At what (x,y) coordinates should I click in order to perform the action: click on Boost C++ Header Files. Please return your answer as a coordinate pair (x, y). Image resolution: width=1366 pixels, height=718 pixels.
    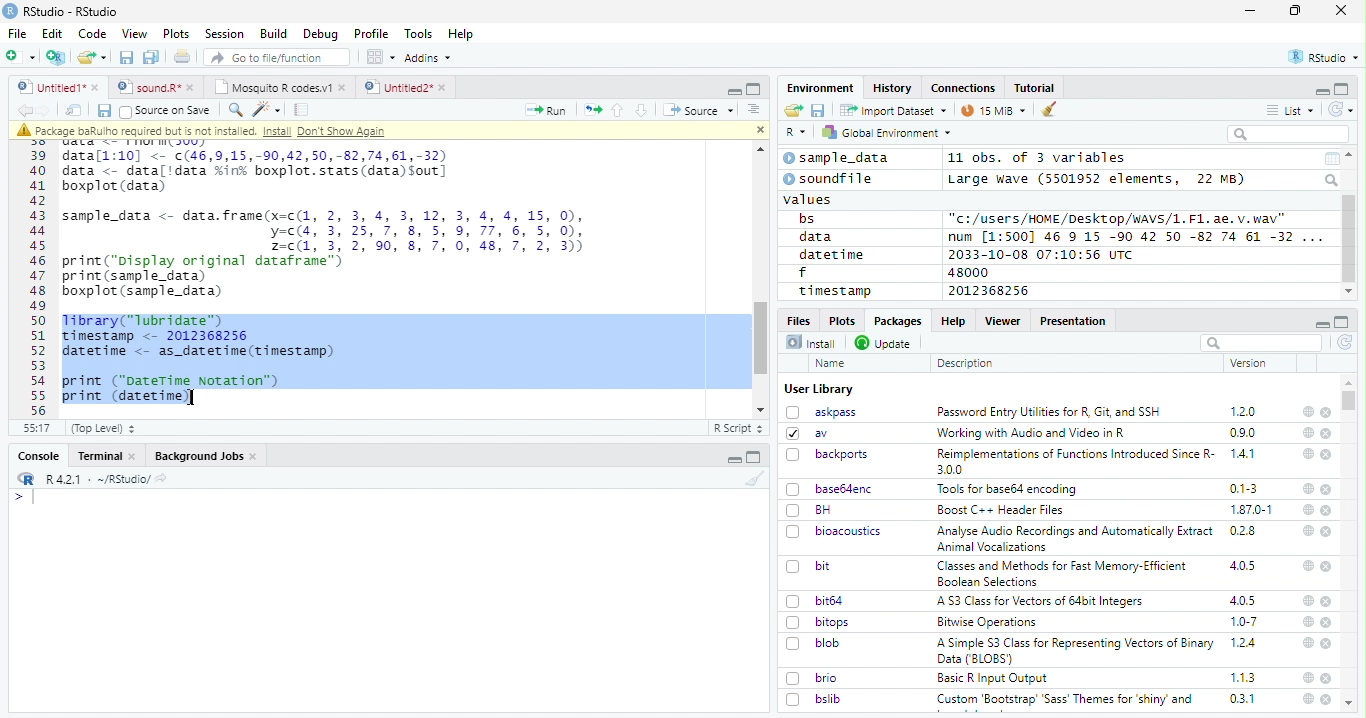
    Looking at the image, I should click on (998, 511).